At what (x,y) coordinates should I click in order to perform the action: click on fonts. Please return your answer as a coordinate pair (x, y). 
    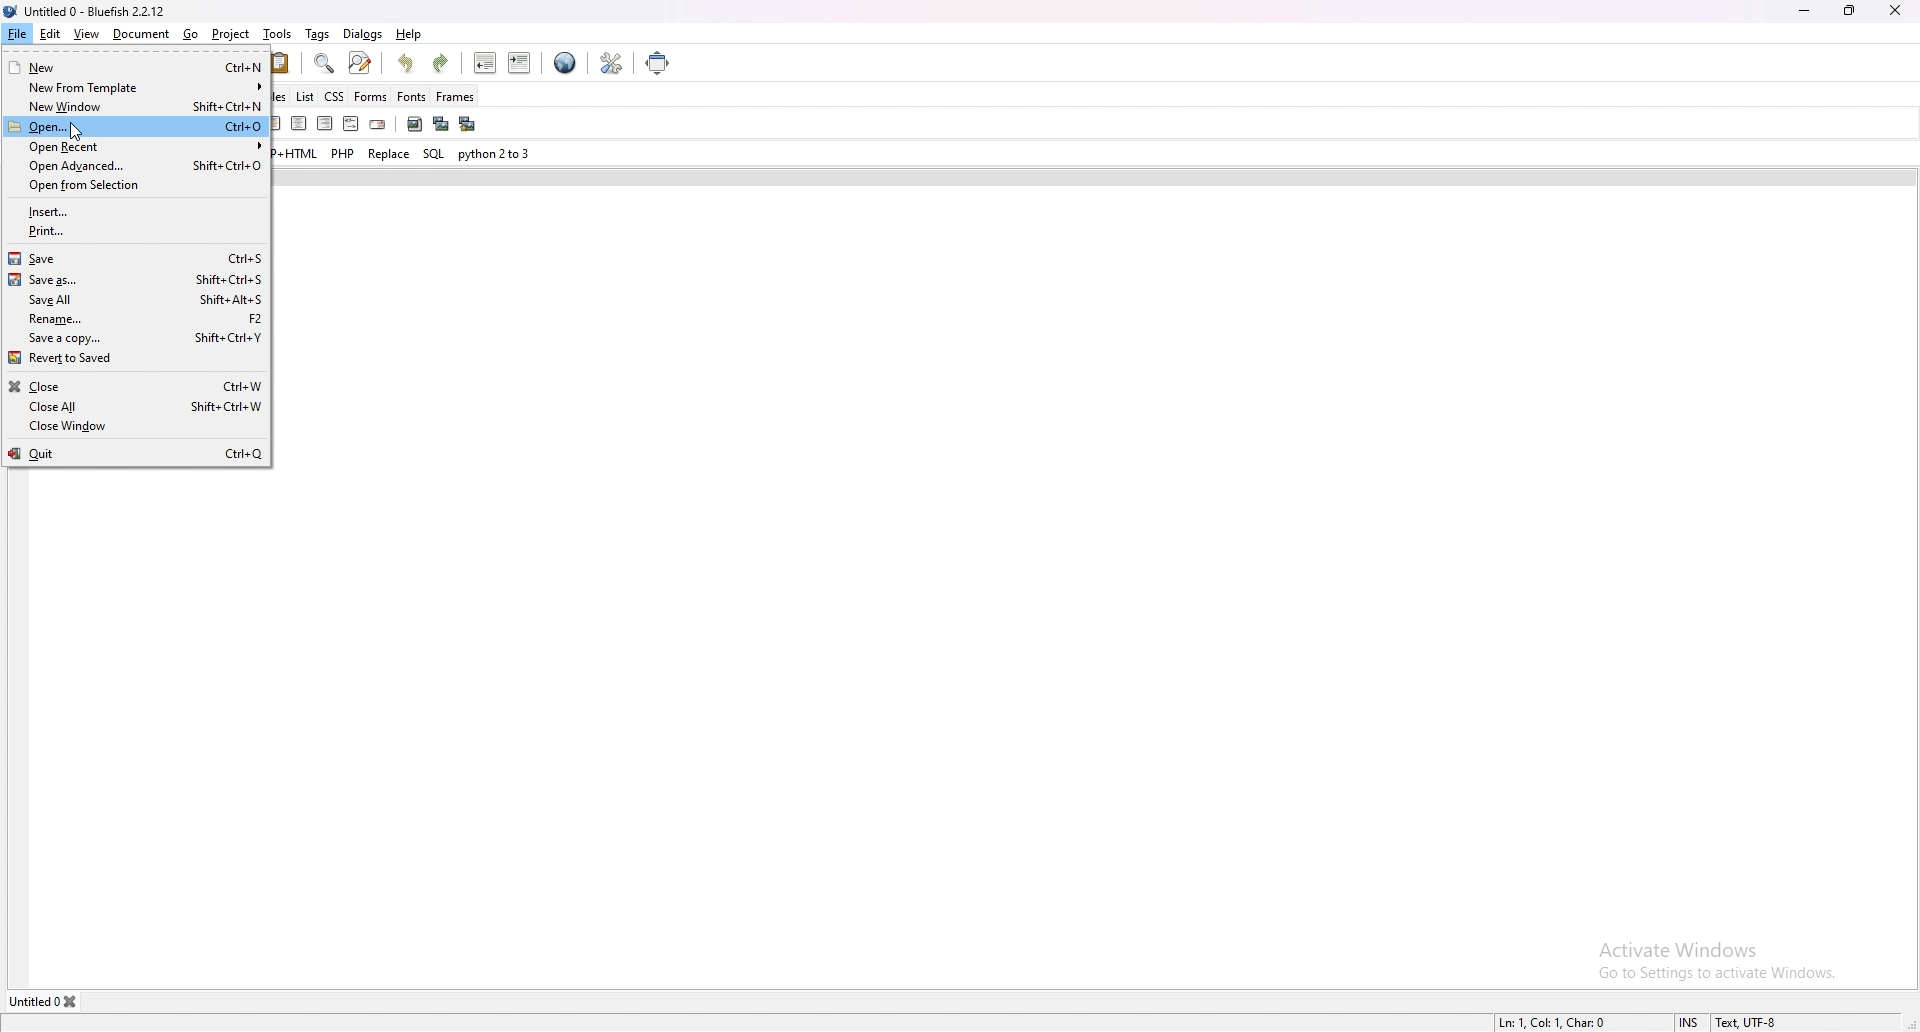
    Looking at the image, I should click on (412, 96).